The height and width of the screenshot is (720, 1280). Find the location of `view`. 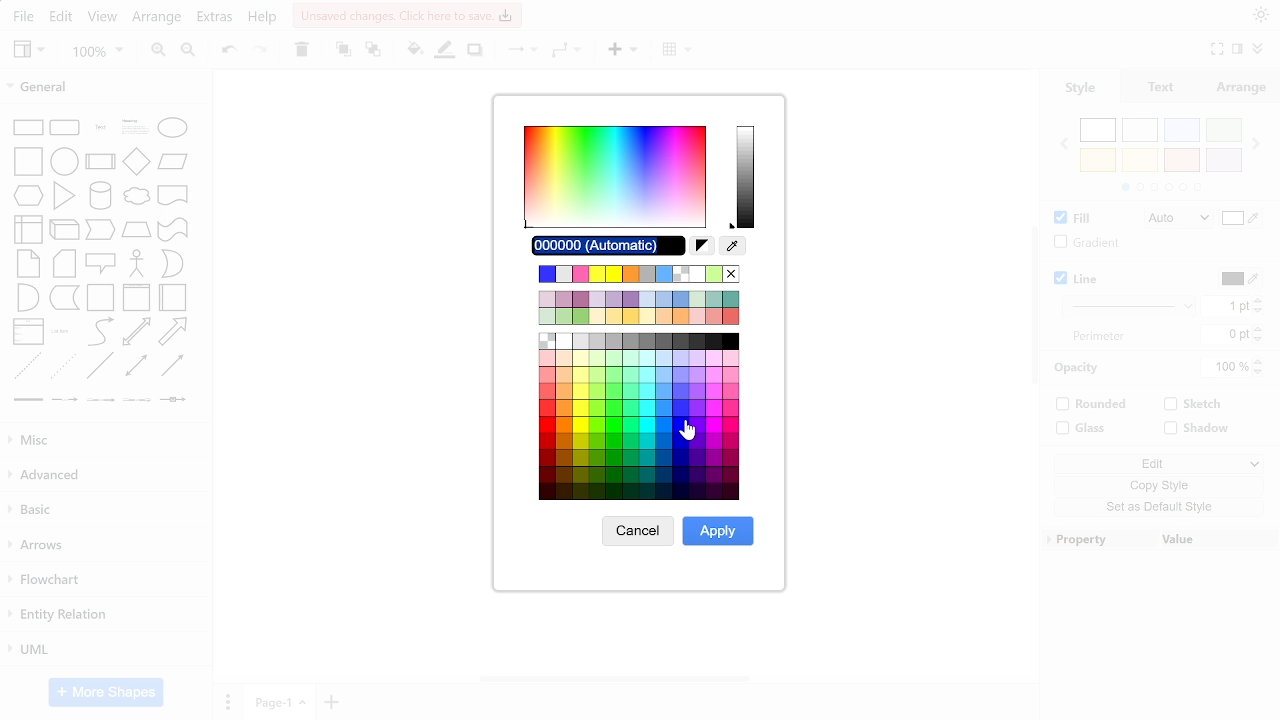

view is located at coordinates (102, 19).